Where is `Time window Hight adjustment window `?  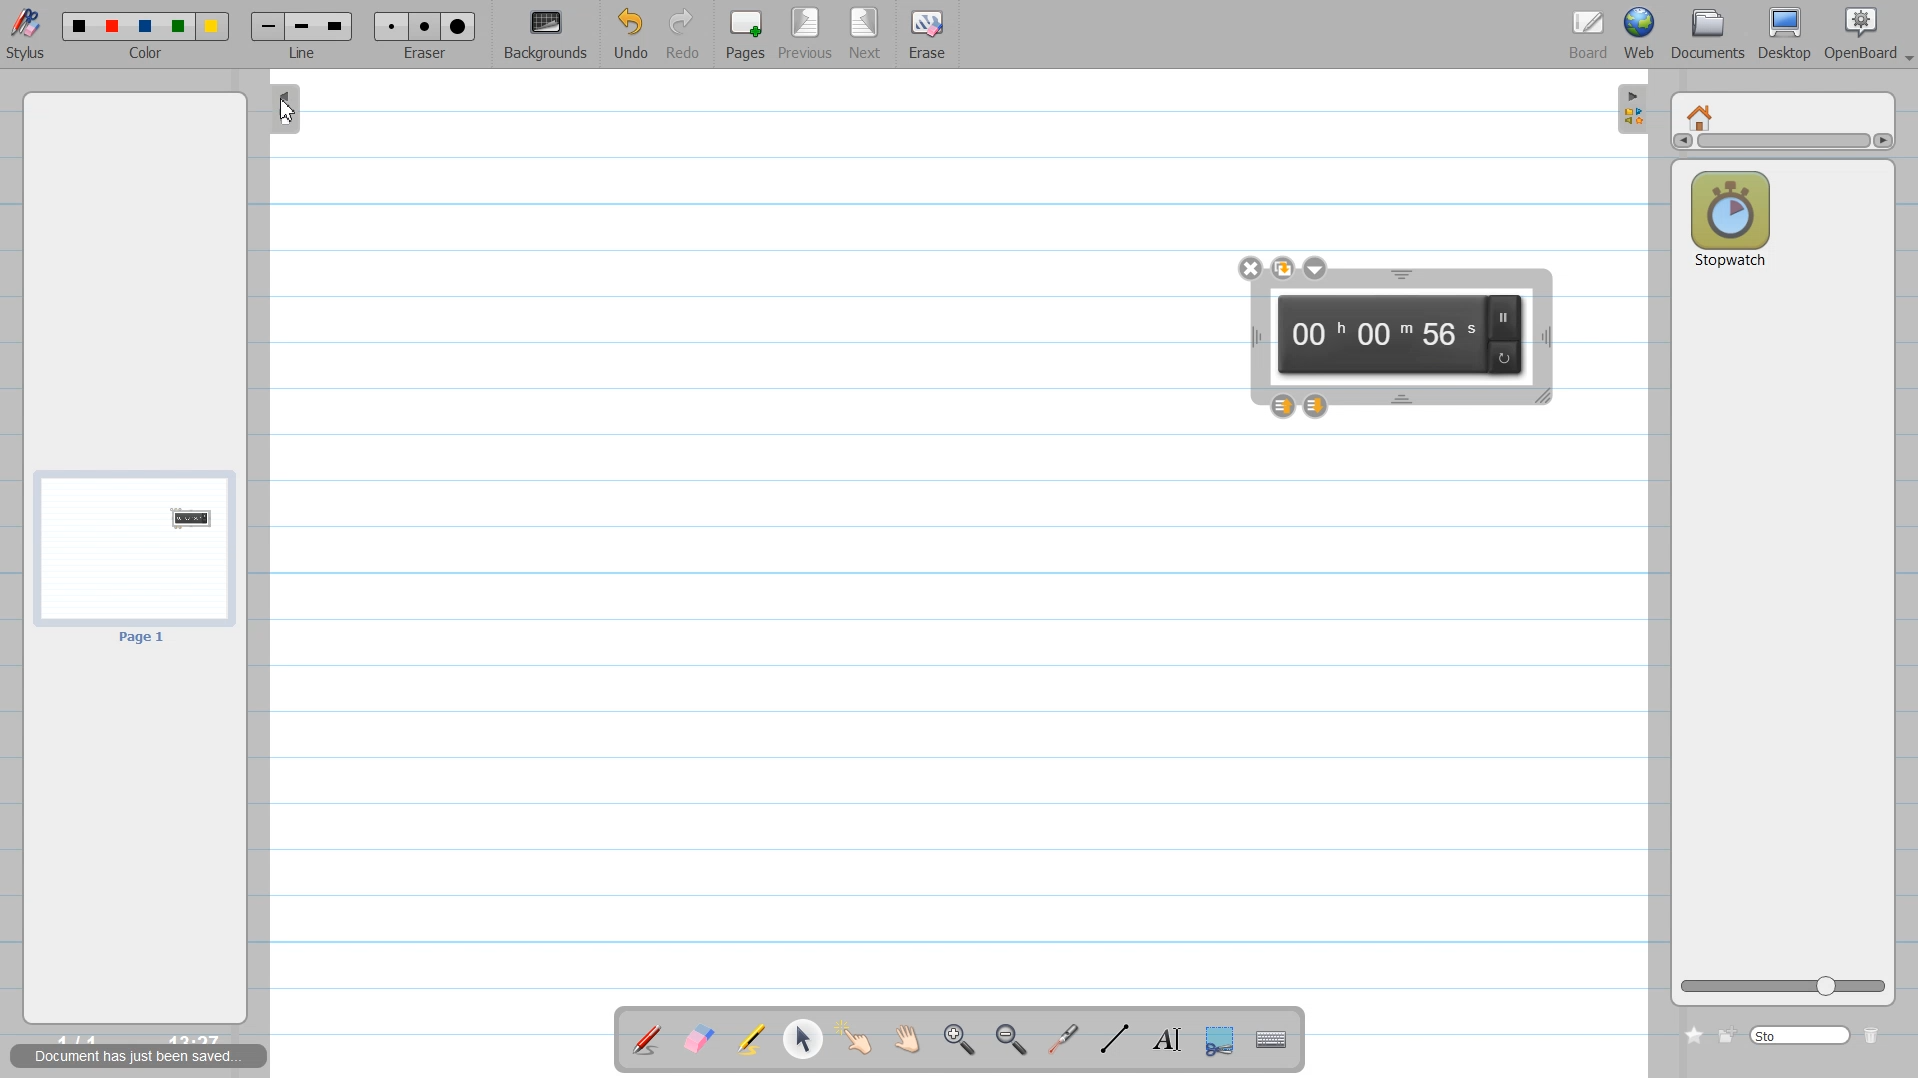
Time window Hight adjustment window  is located at coordinates (1401, 275).